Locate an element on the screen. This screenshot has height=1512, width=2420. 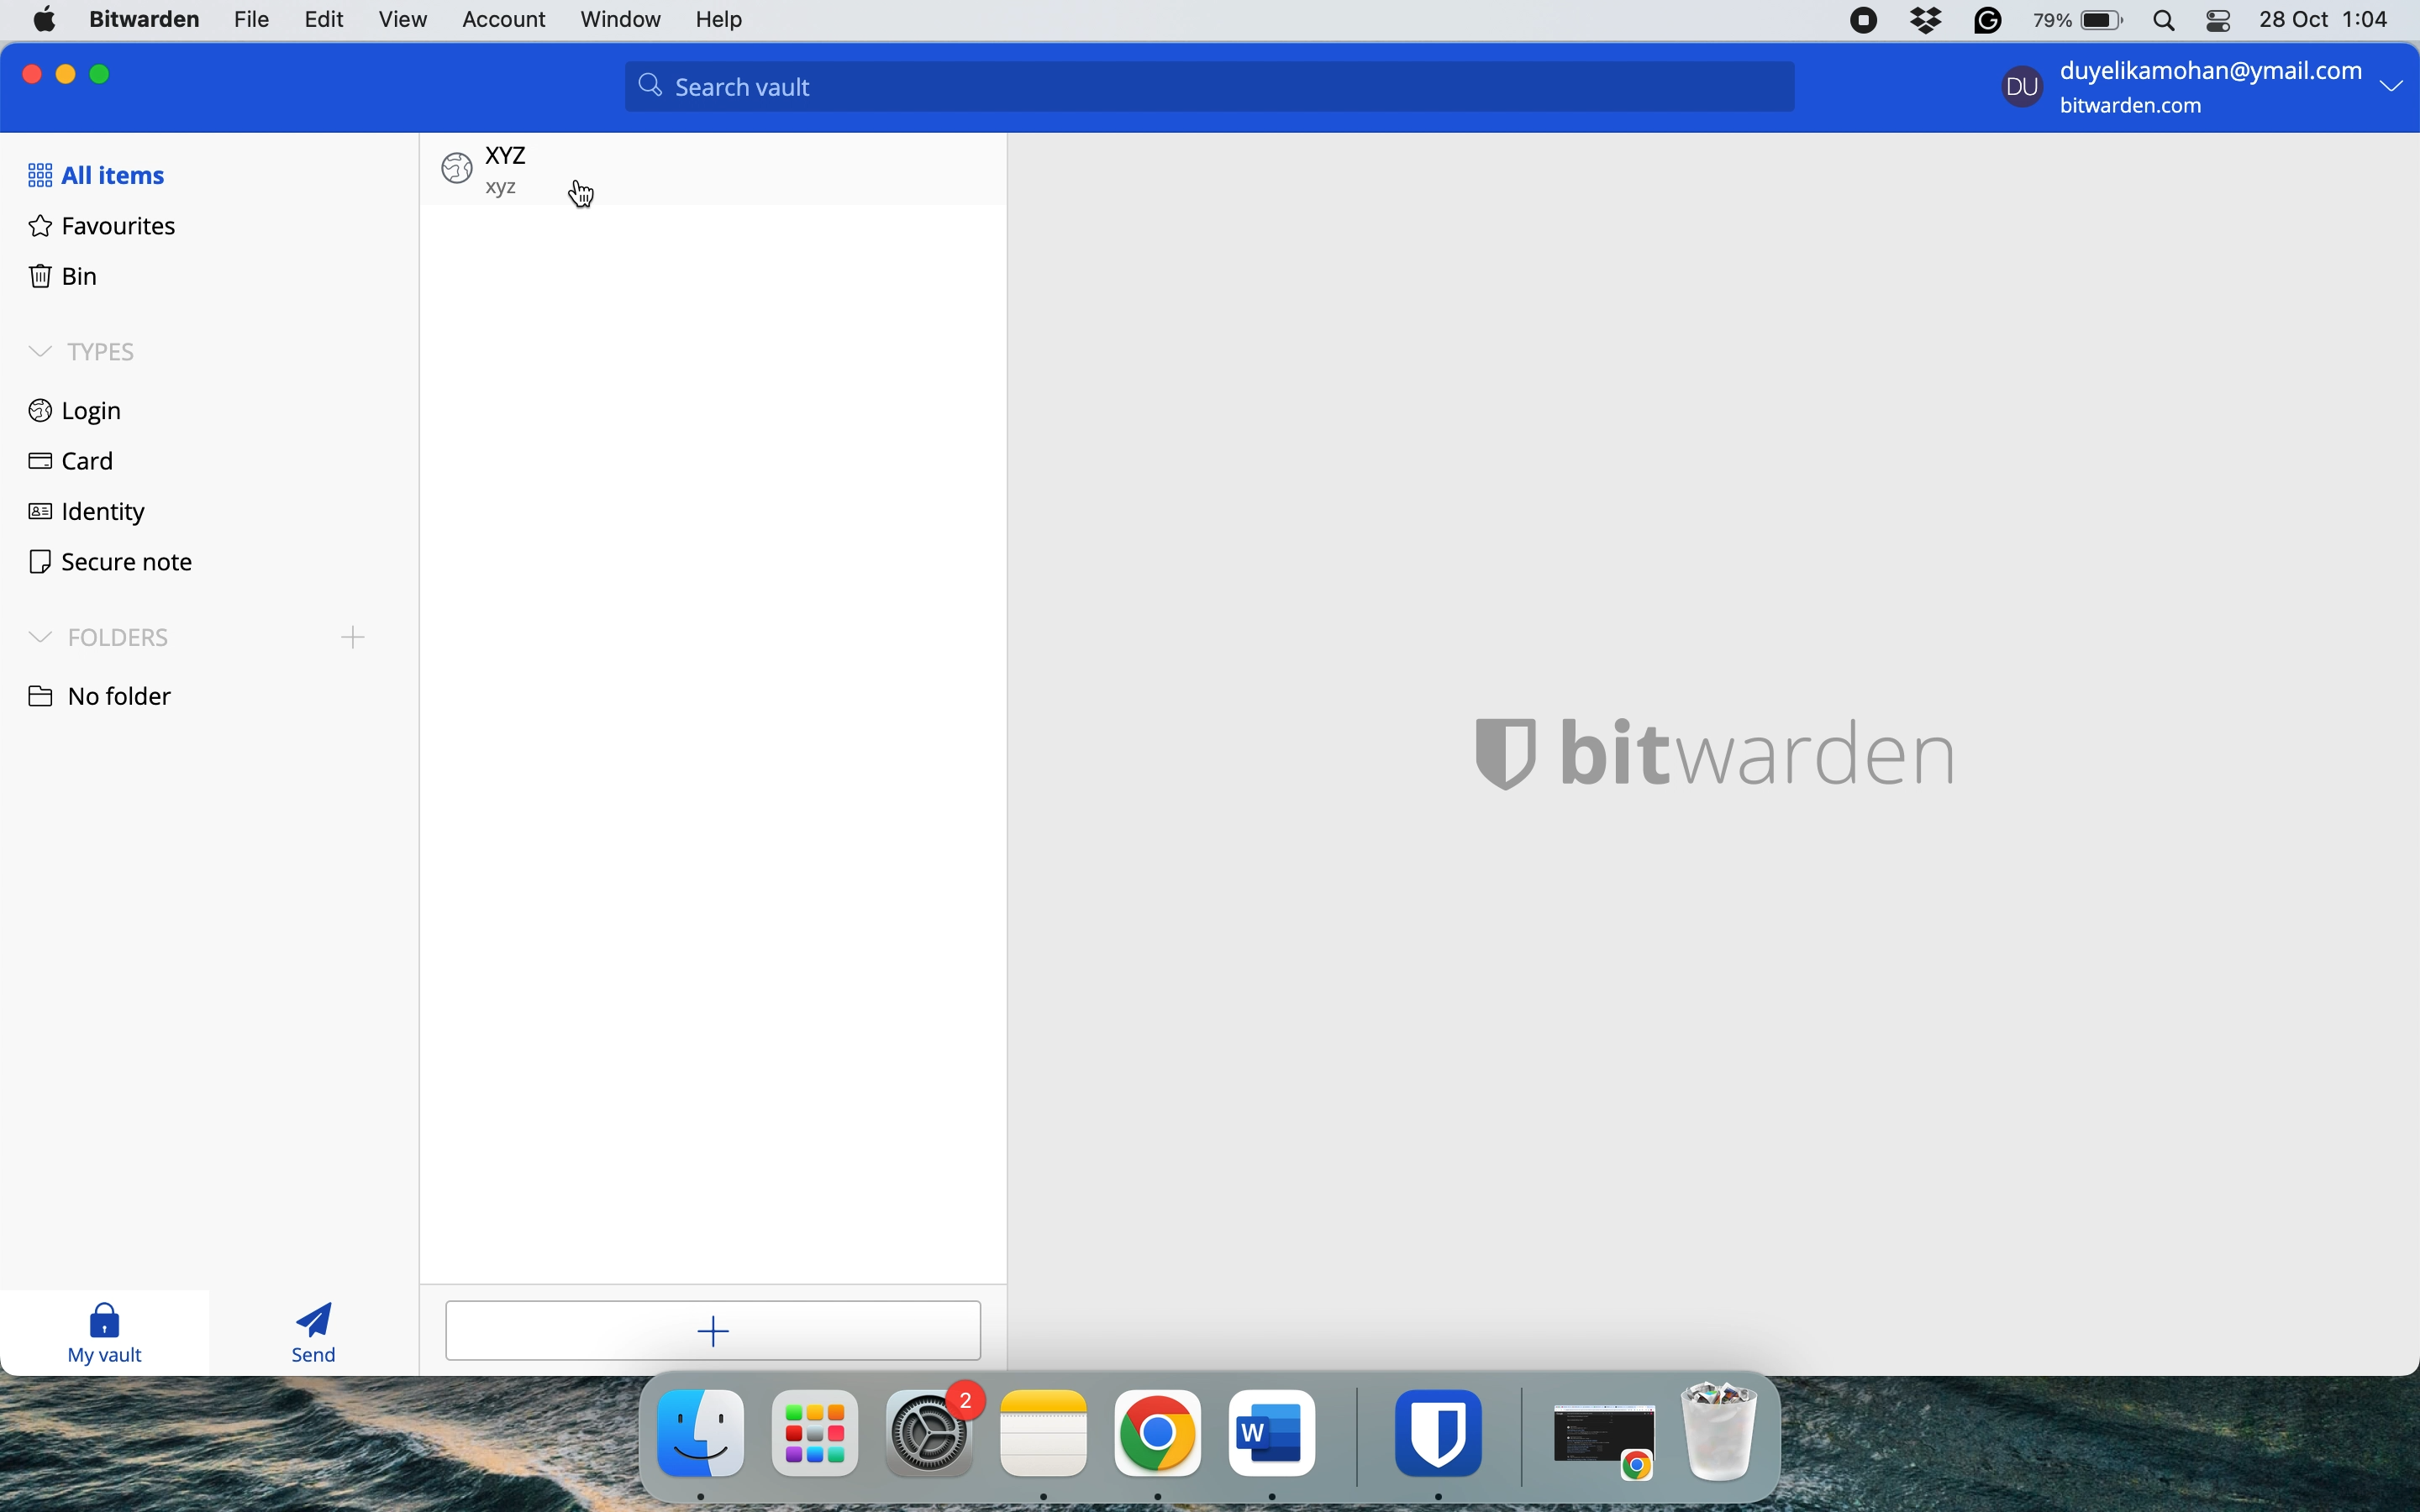
view is located at coordinates (405, 18).